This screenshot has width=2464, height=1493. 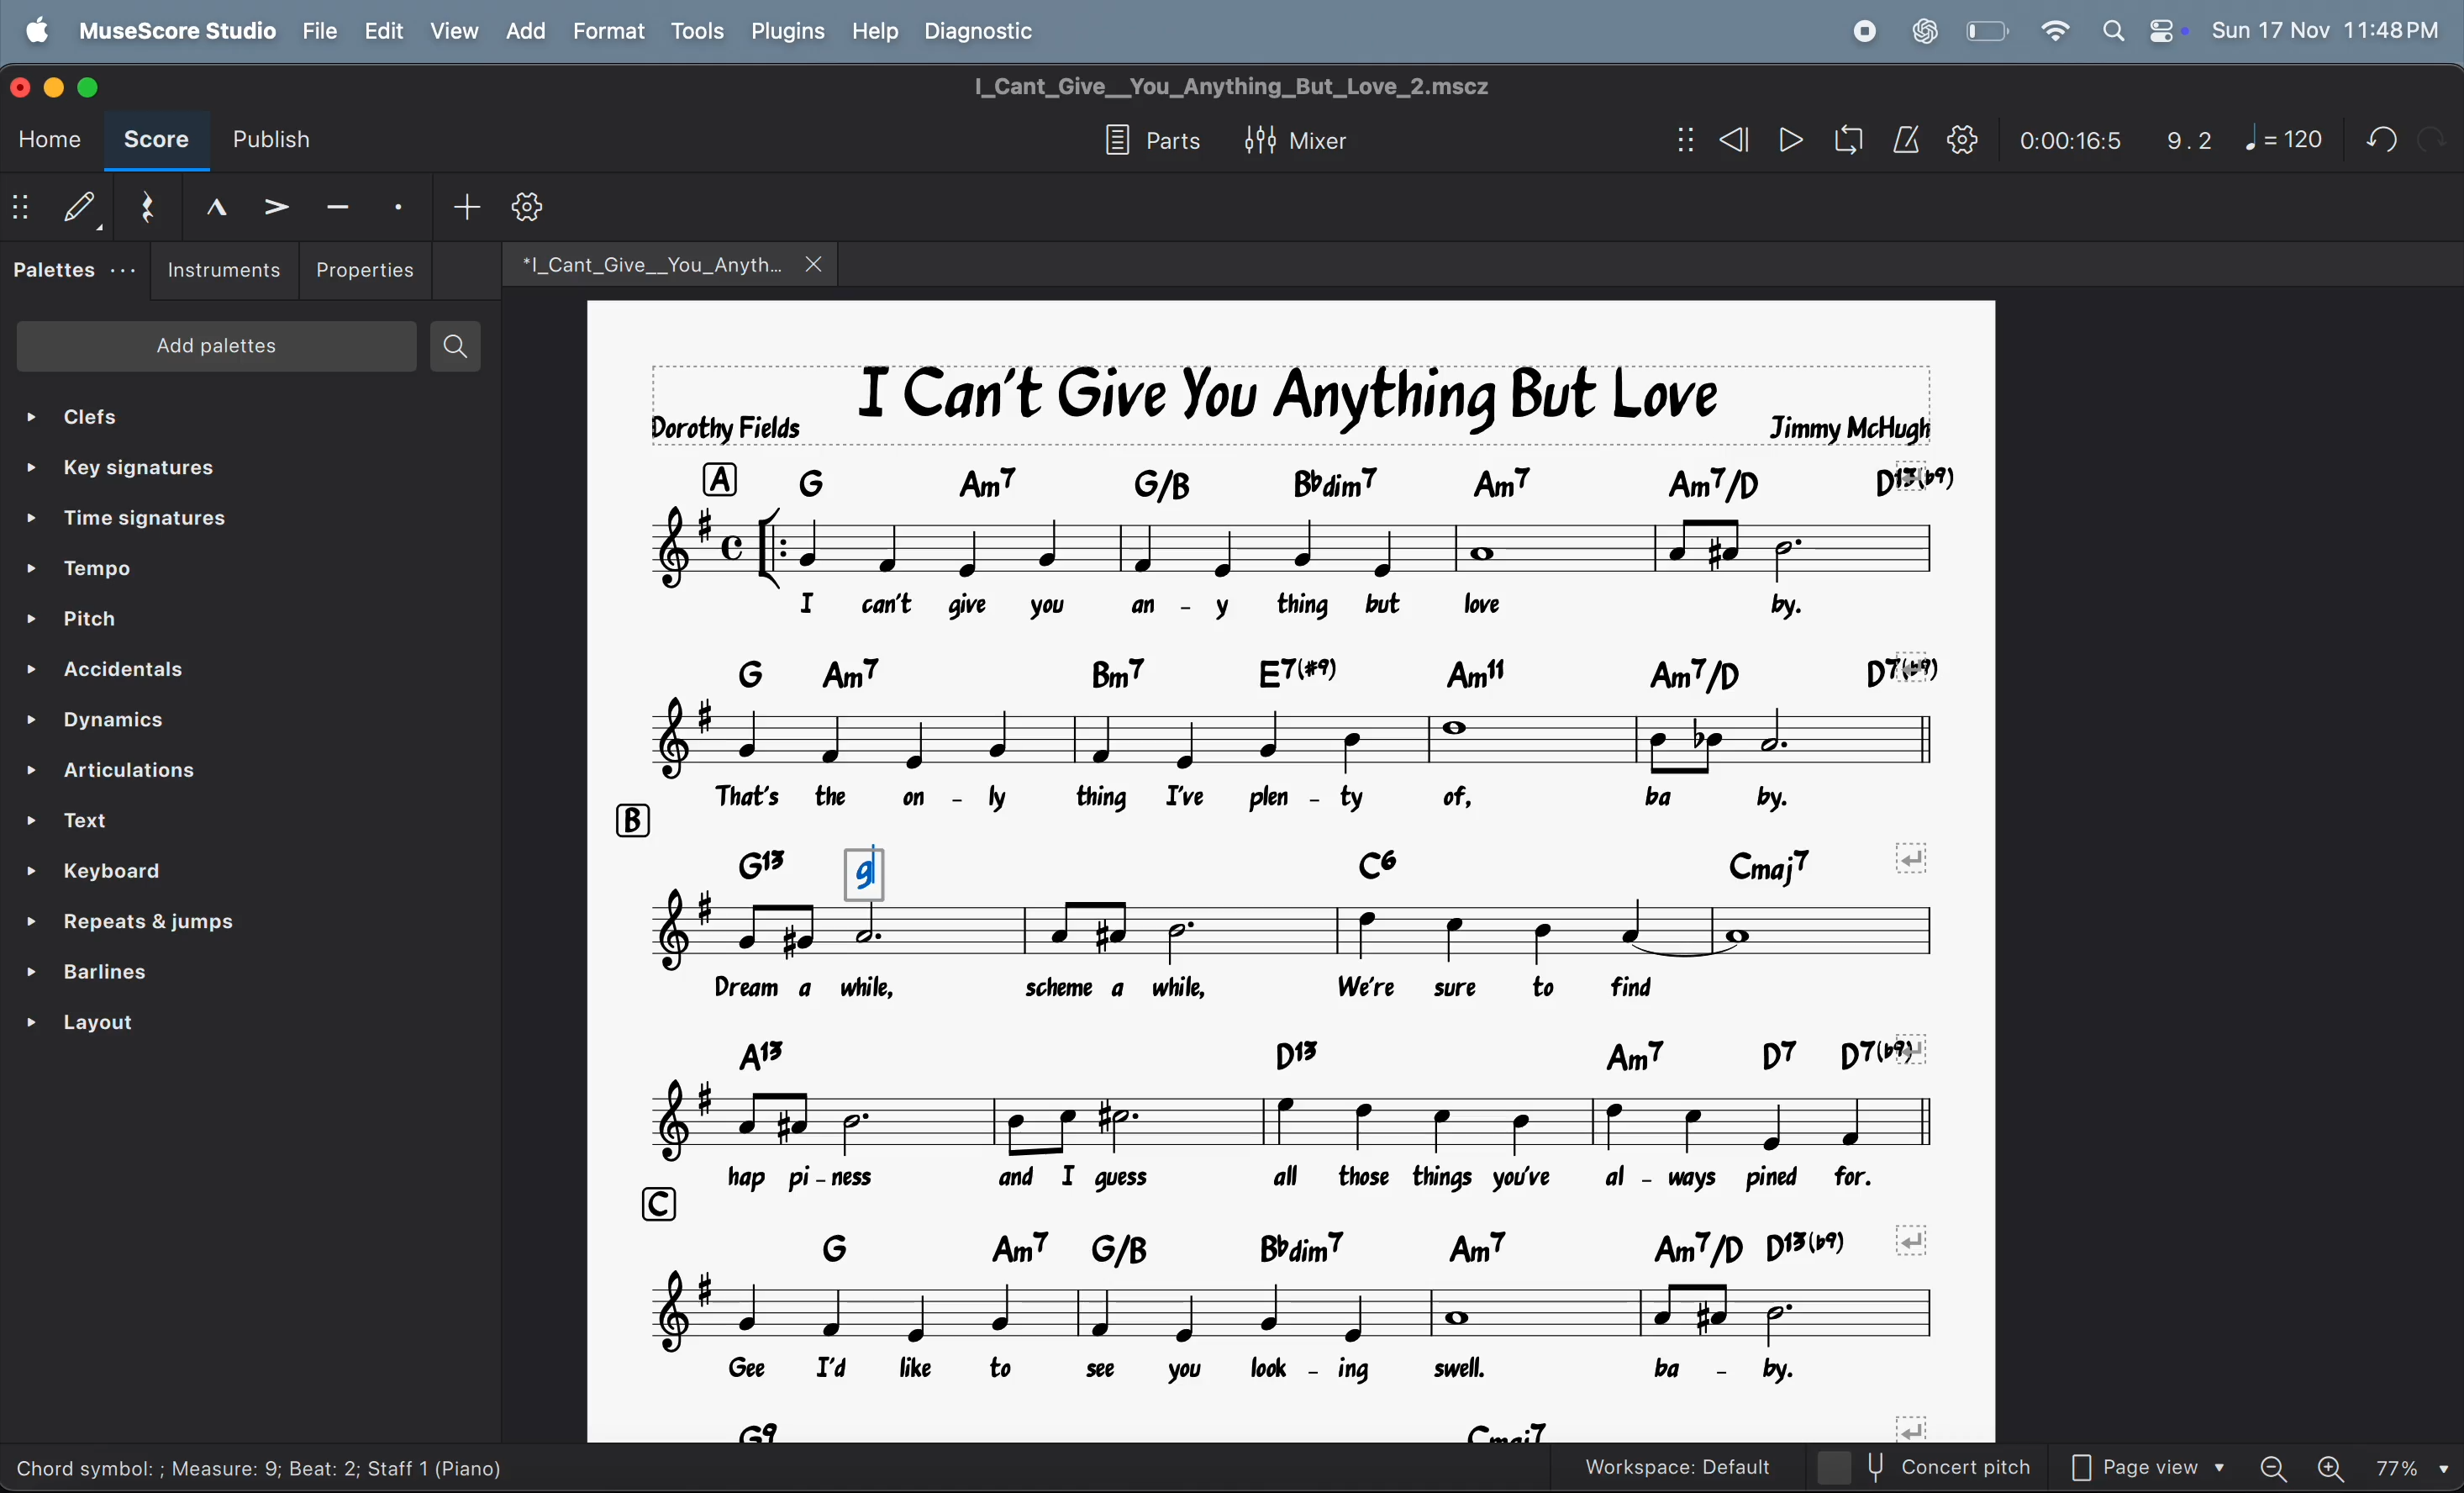 I want to click on reset, so click(x=147, y=209).